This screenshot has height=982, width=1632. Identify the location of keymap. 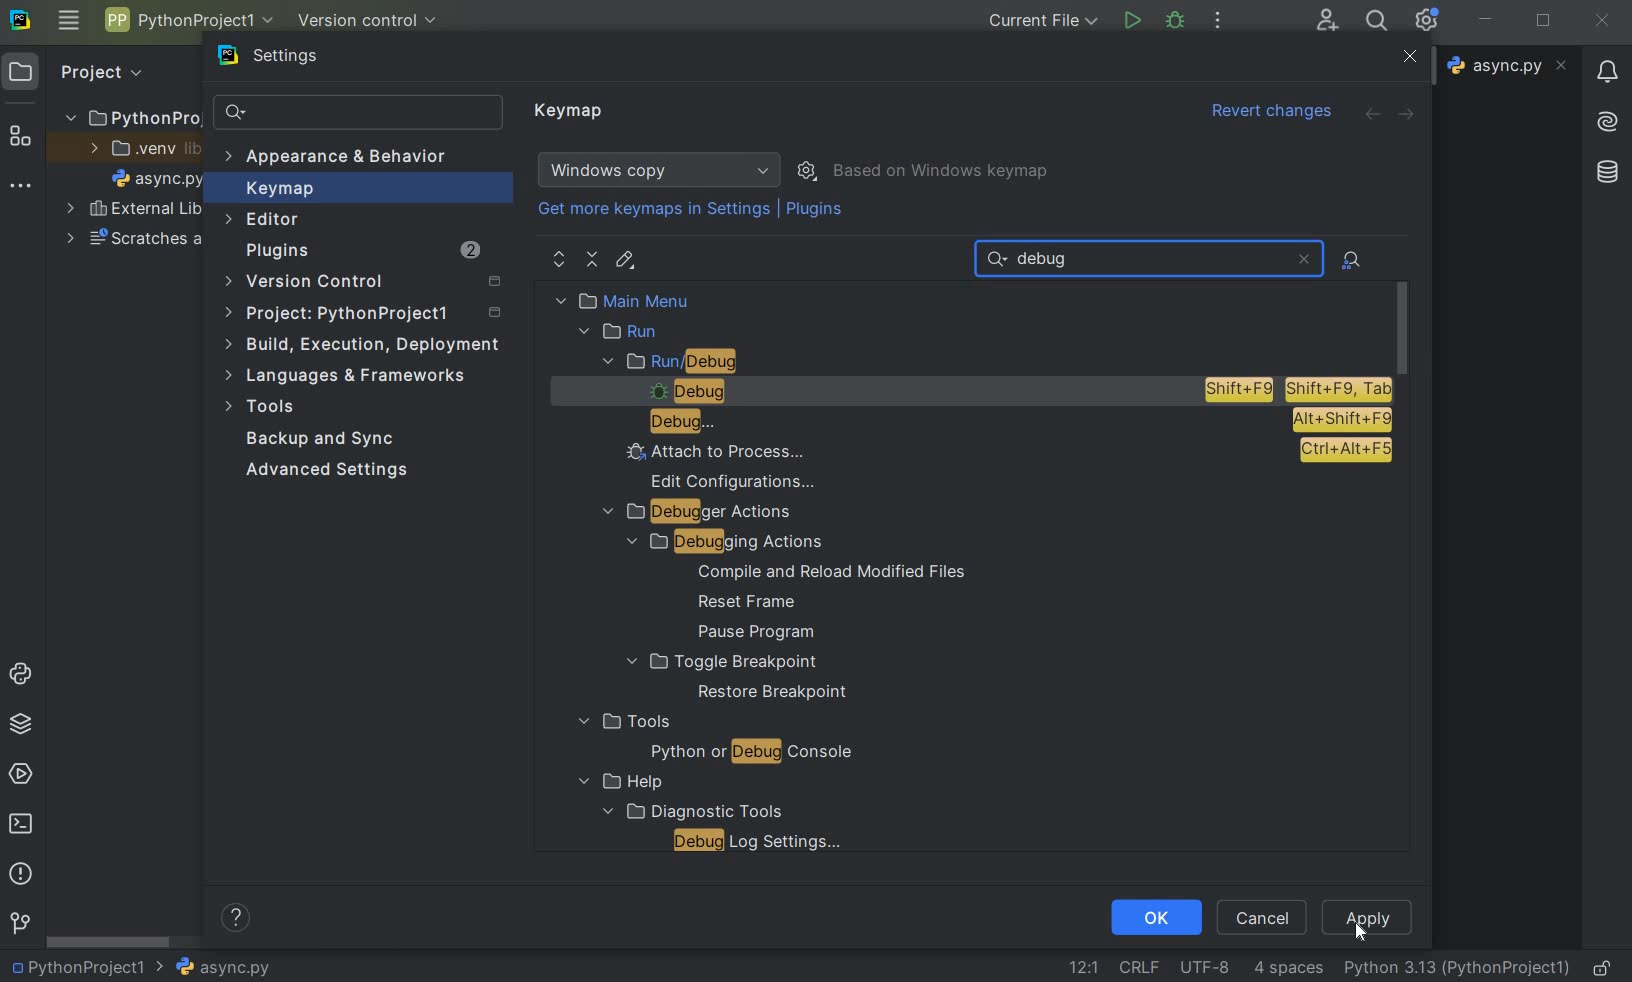
(571, 112).